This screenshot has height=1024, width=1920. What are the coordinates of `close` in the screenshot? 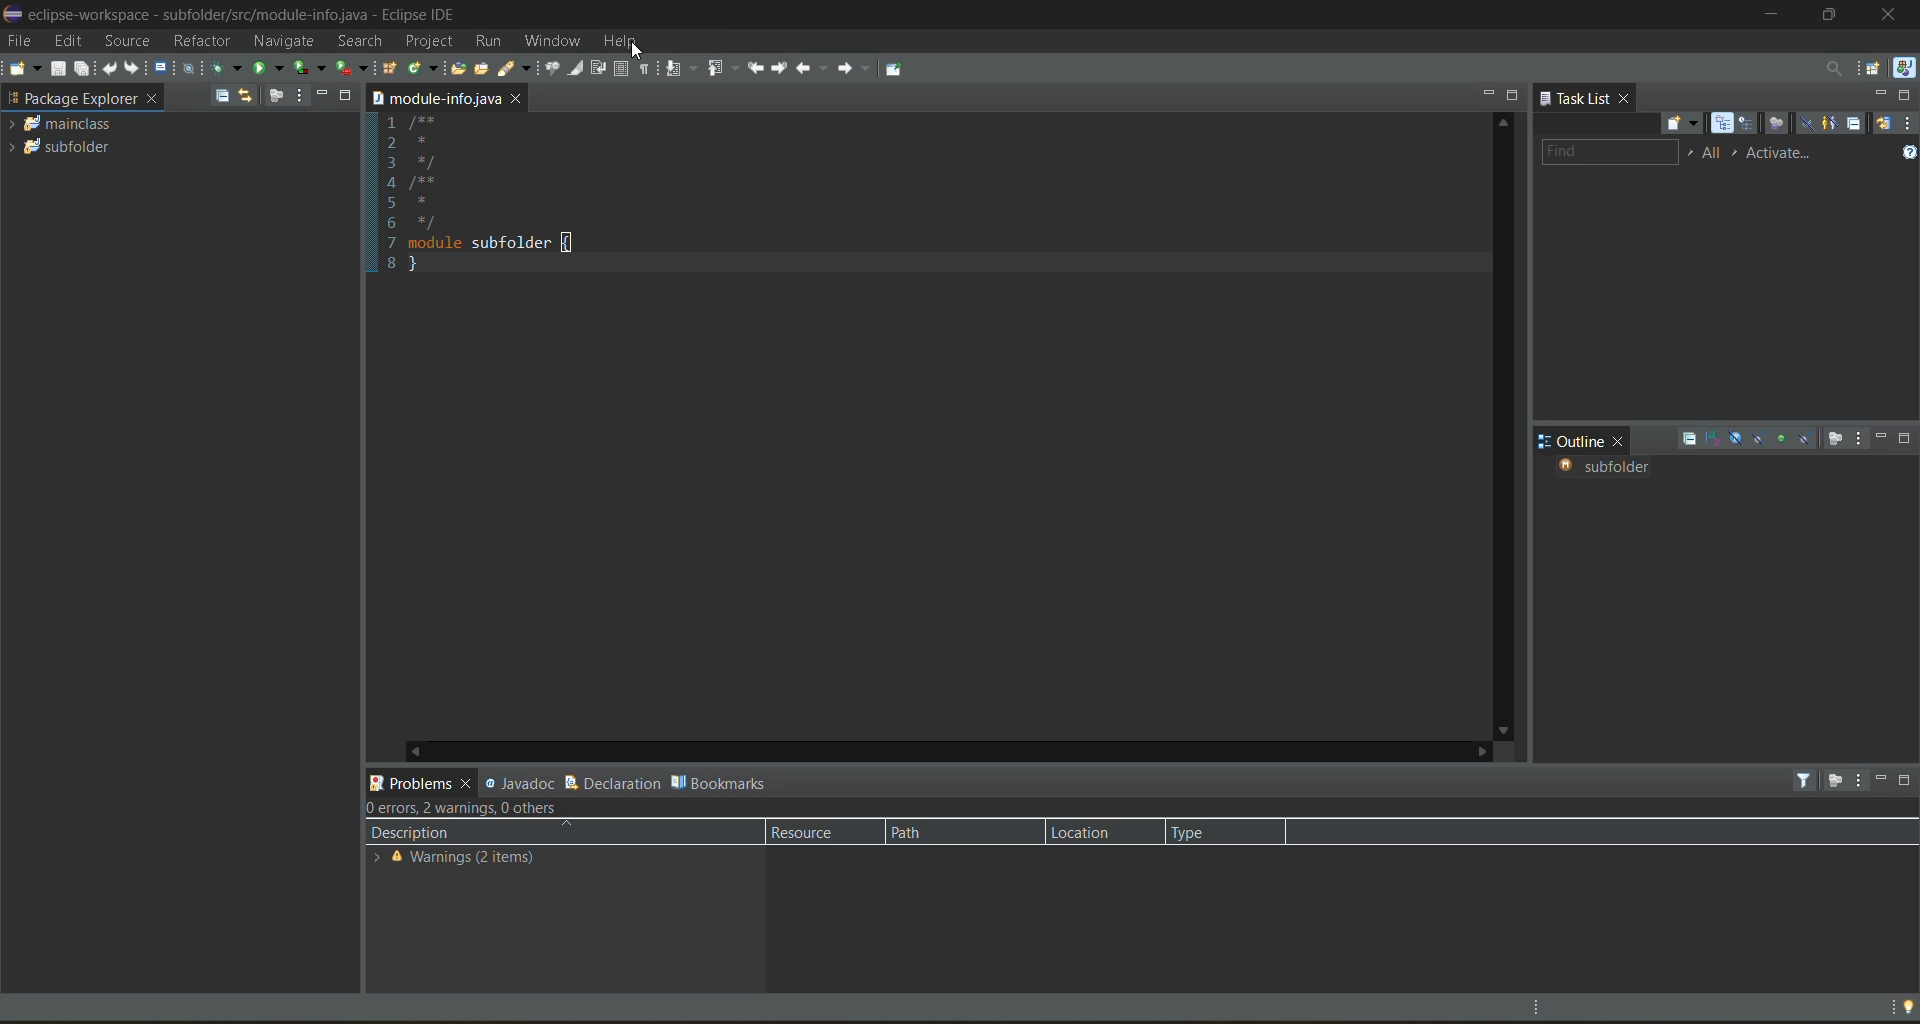 It's located at (471, 785).